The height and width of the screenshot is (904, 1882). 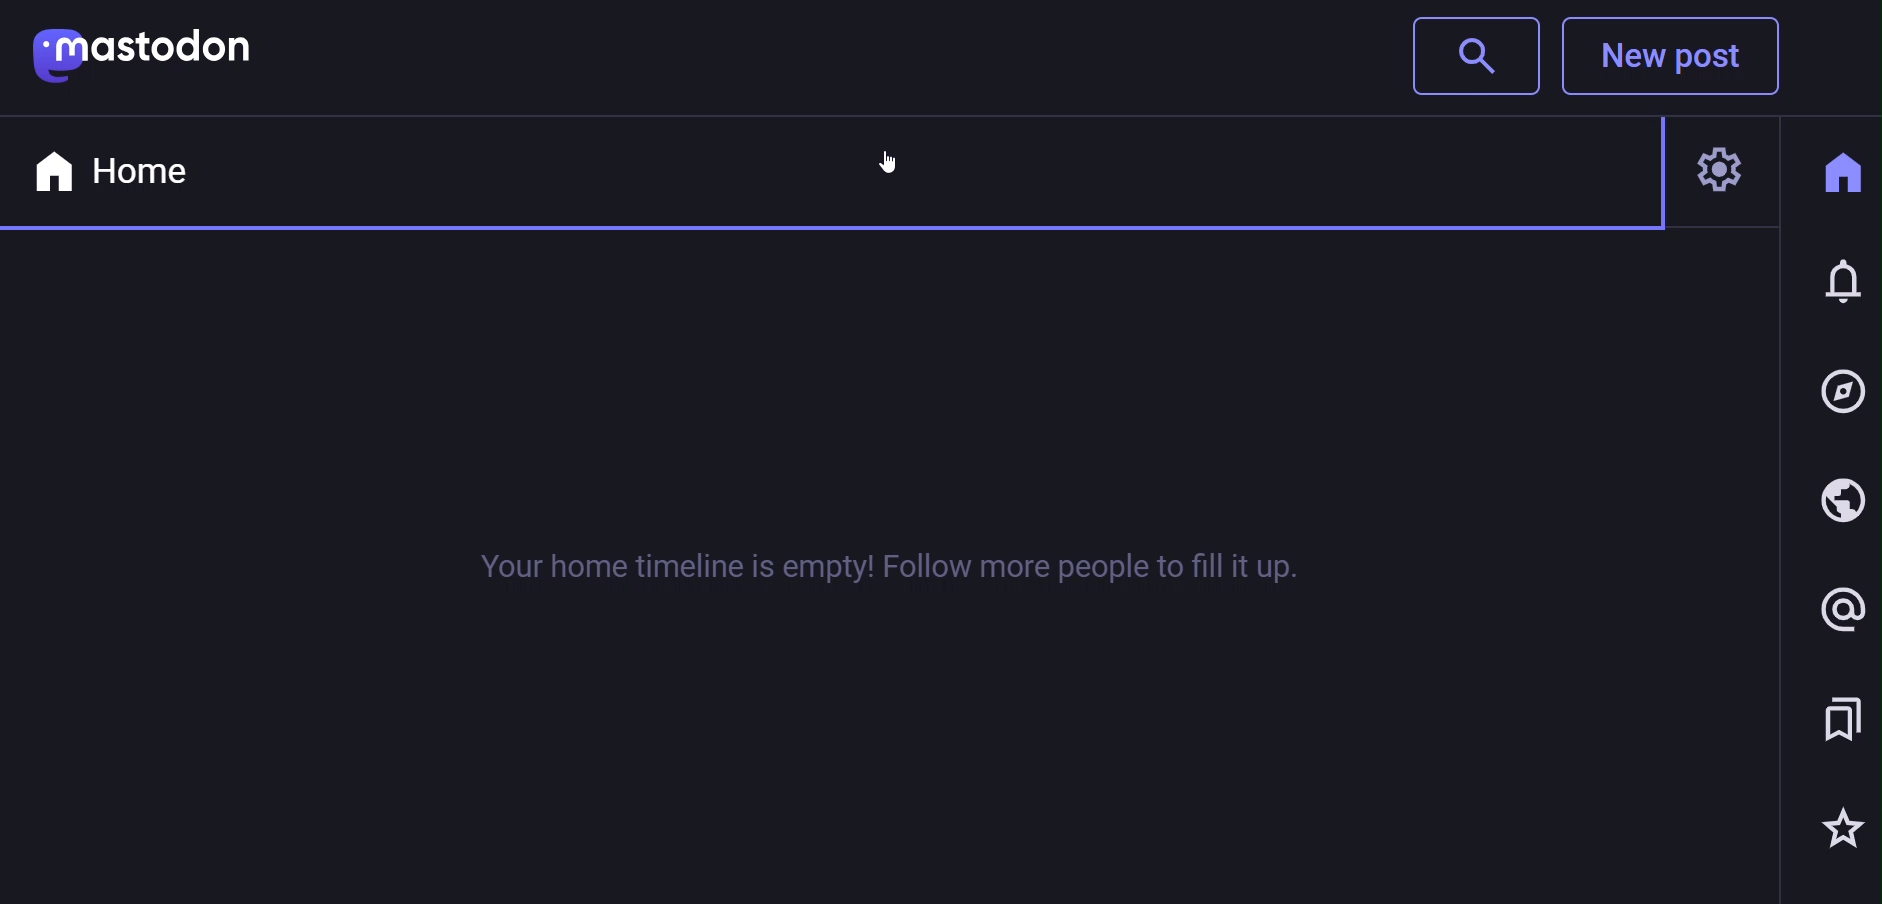 What do you see at coordinates (1471, 56) in the screenshot?
I see `search` at bounding box center [1471, 56].